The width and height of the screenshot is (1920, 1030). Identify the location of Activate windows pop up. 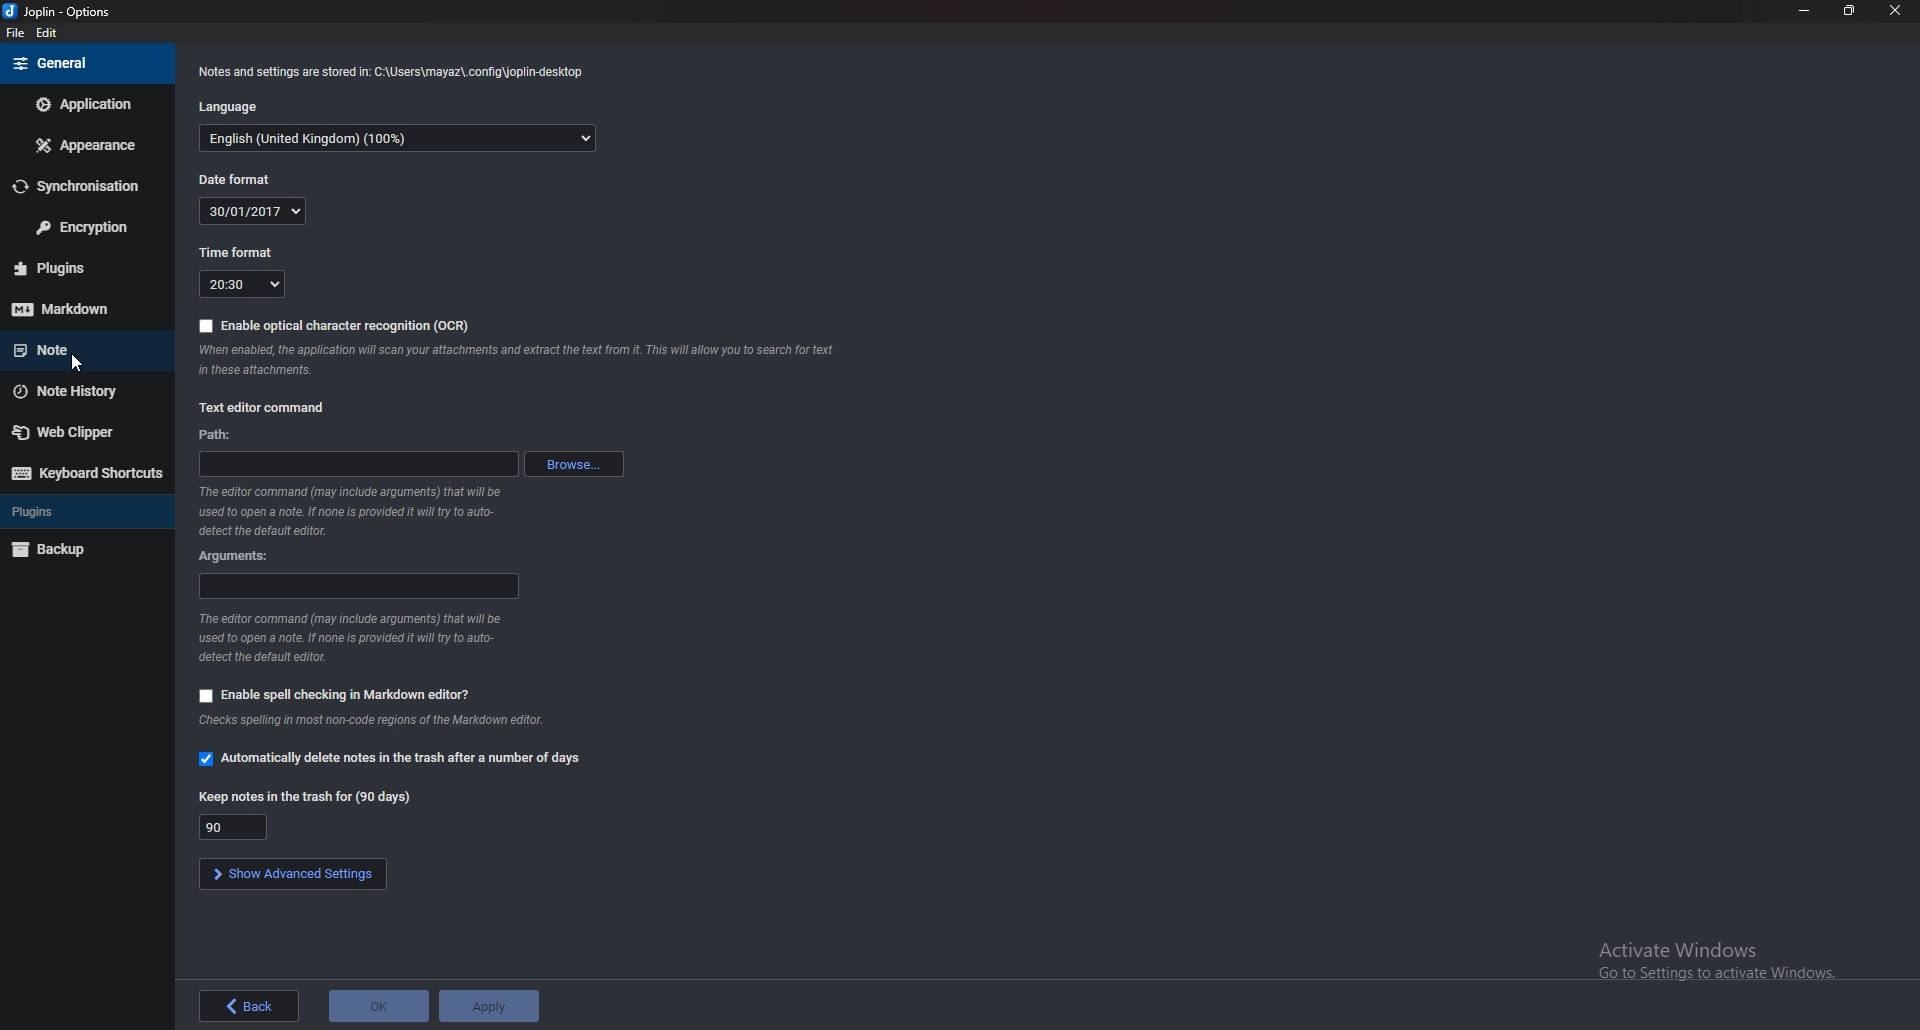
(1721, 961).